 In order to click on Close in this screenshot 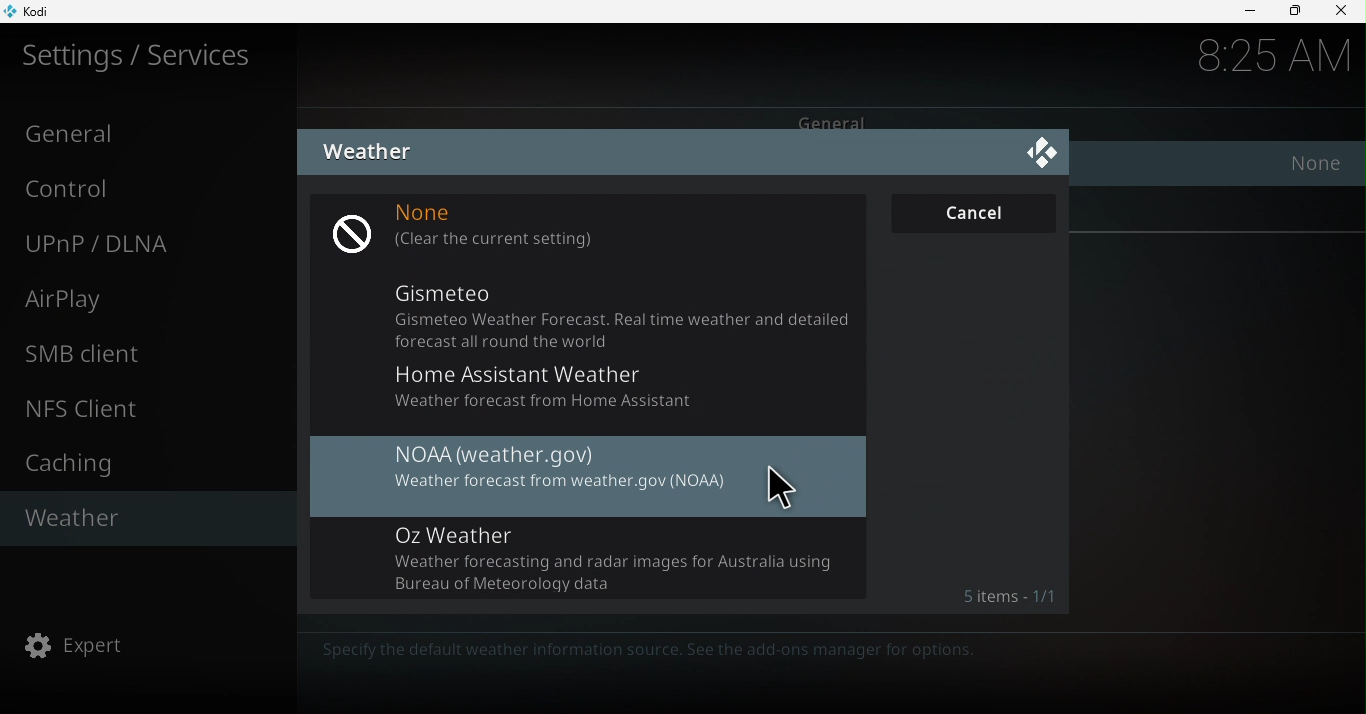, I will do `click(1345, 10)`.